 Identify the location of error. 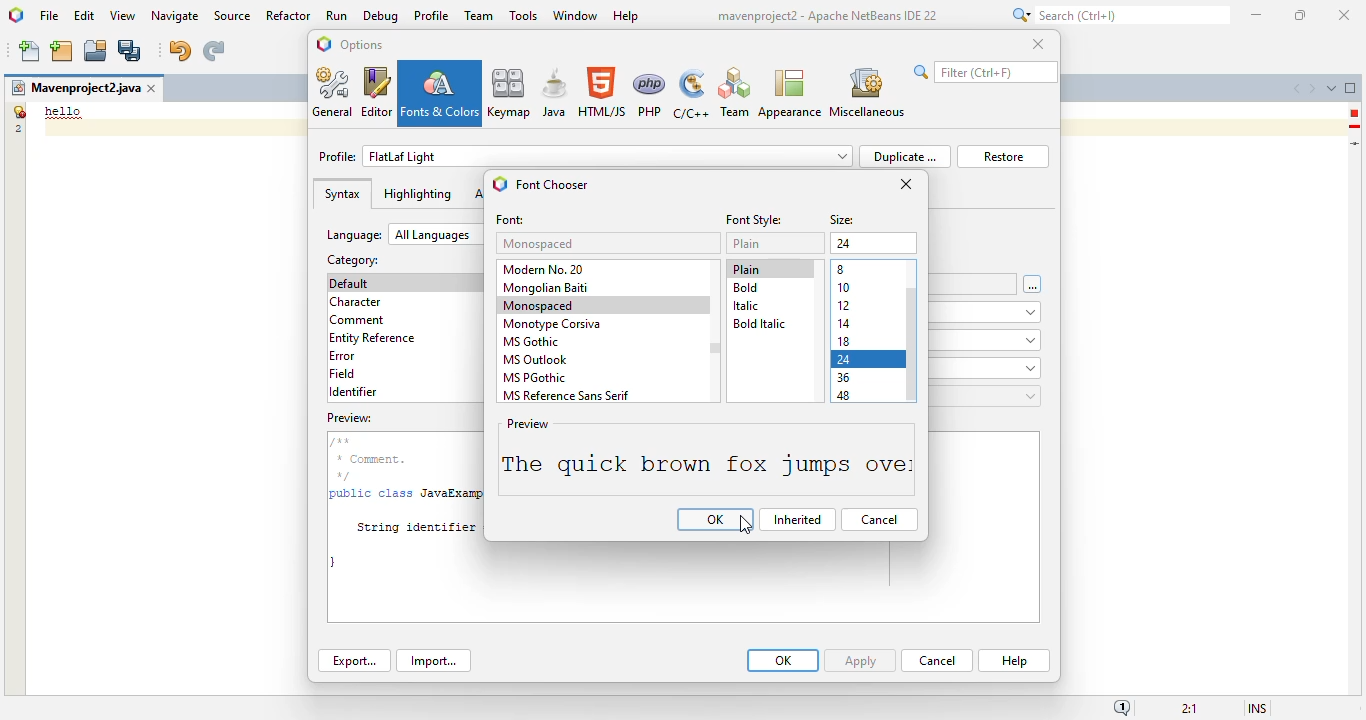
(342, 356).